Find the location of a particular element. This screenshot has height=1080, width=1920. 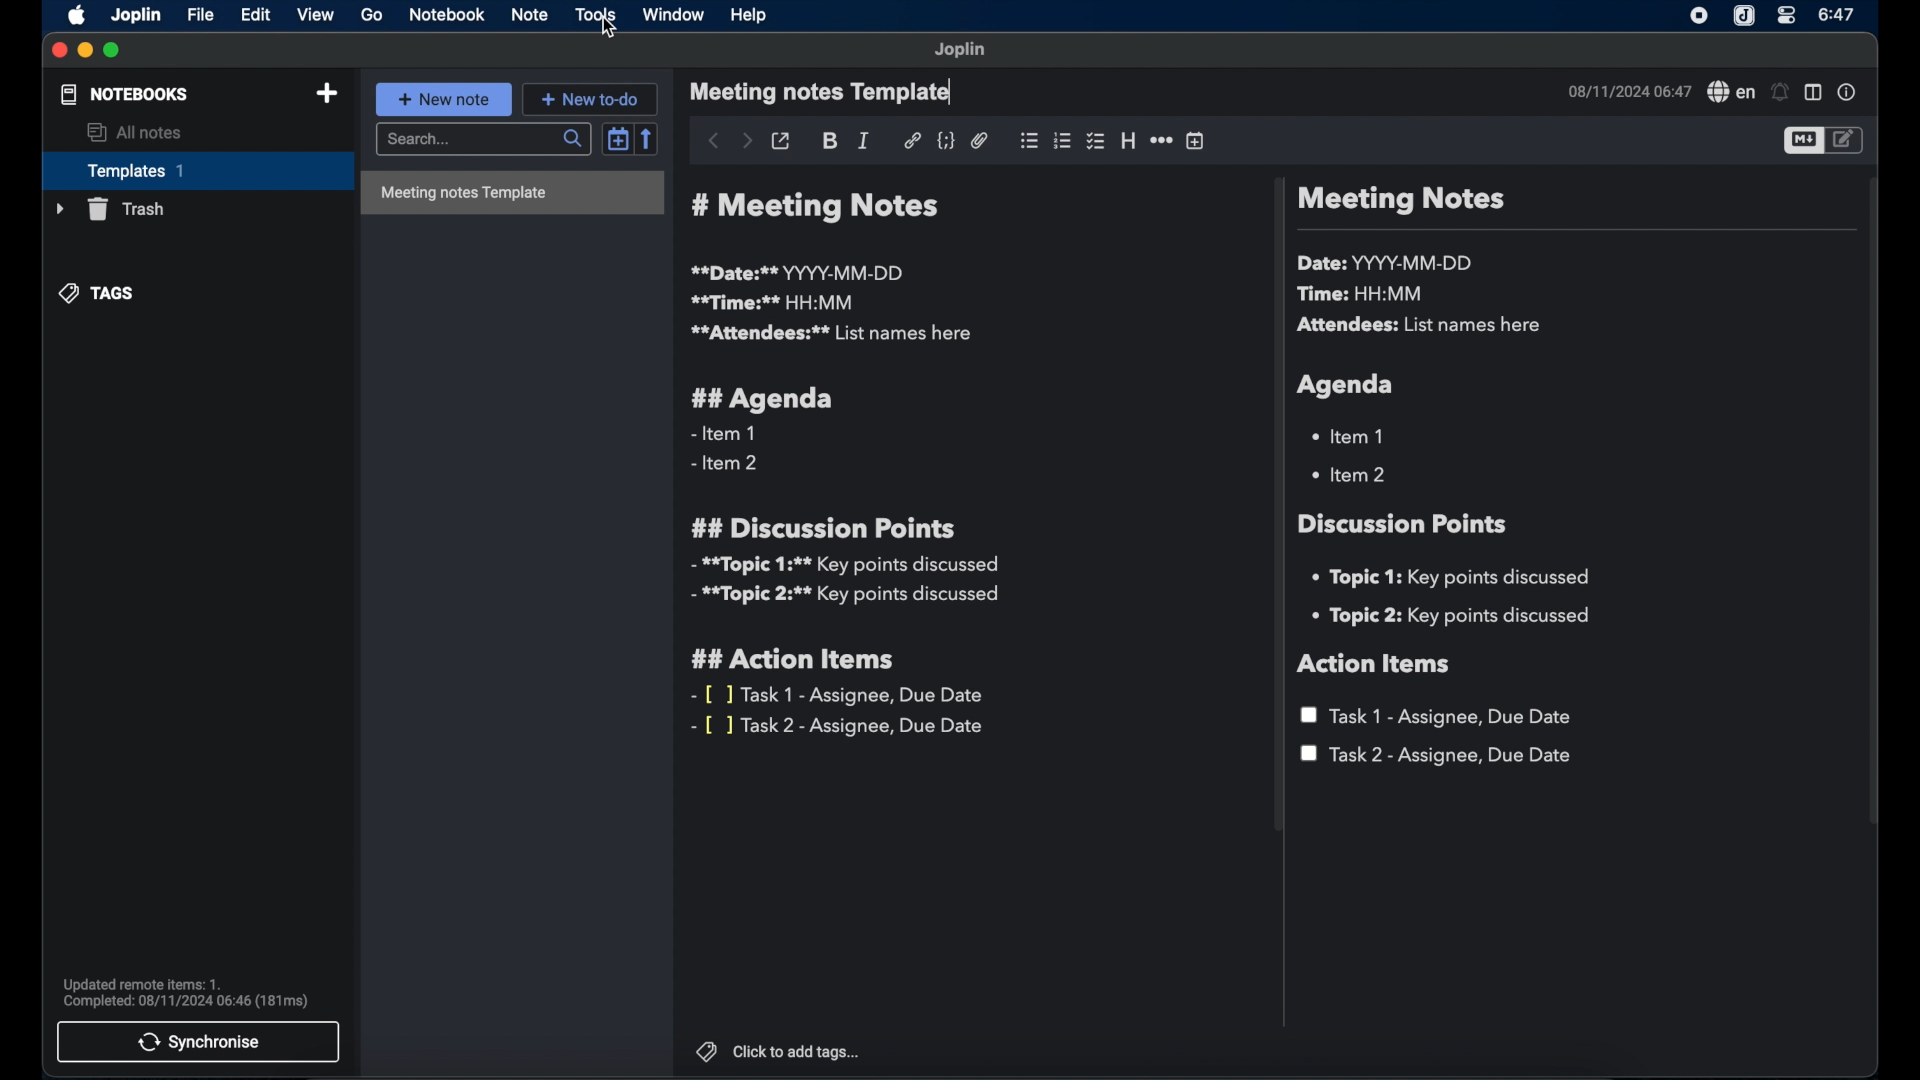

meeting notes template  is located at coordinates (512, 194).